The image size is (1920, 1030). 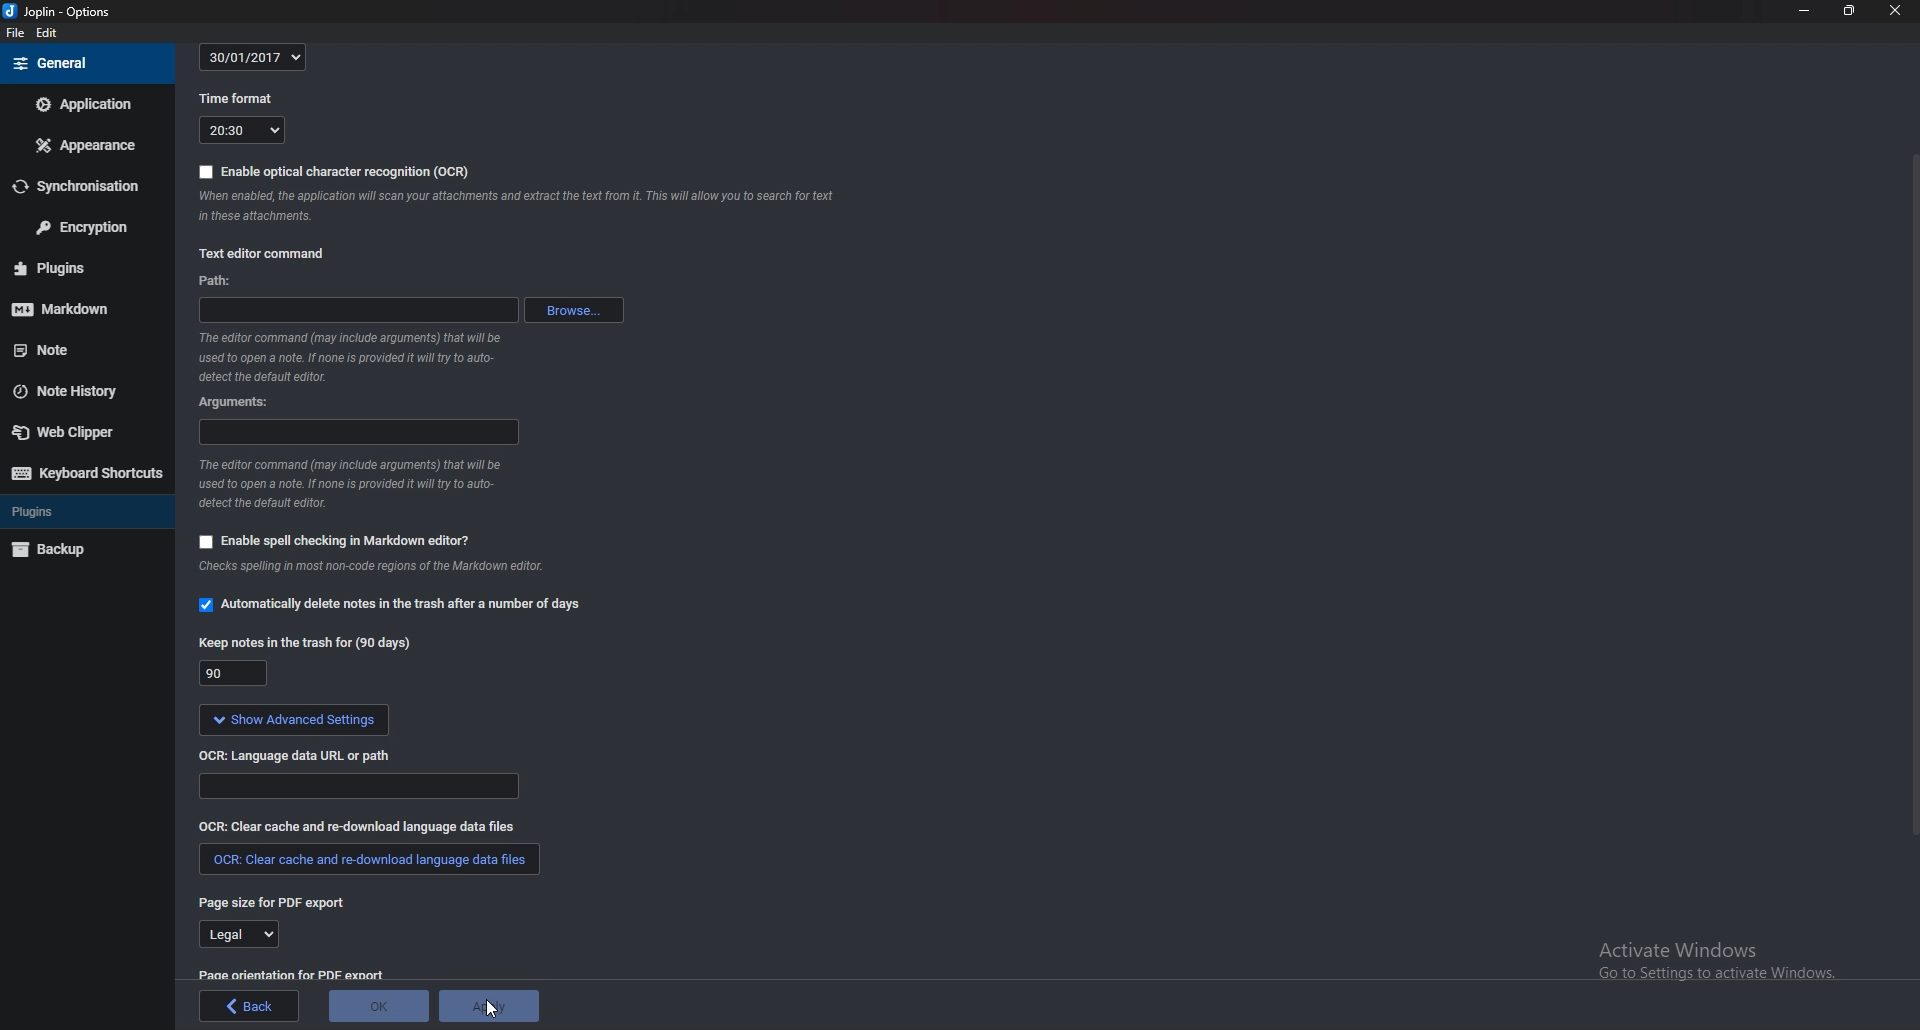 I want to click on Info, so click(x=521, y=206).